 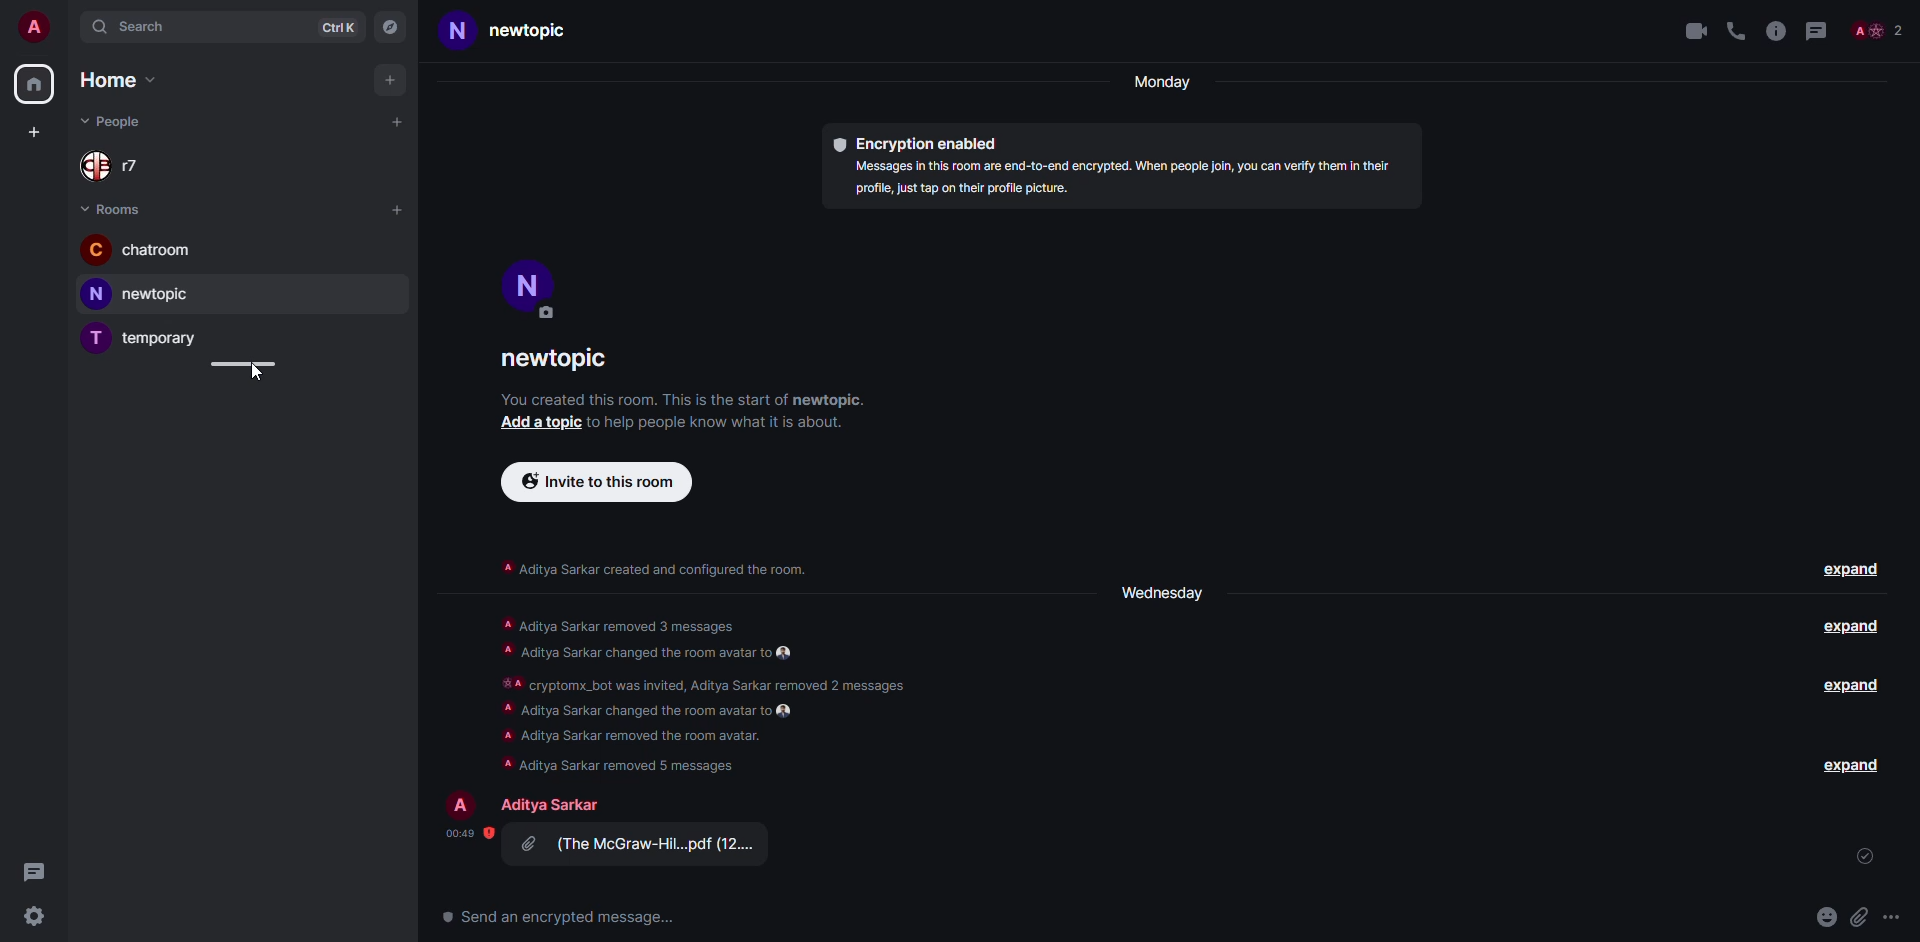 What do you see at coordinates (1862, 917) in the screenshot?
I see `attach` at bounding box center [1862, 917].